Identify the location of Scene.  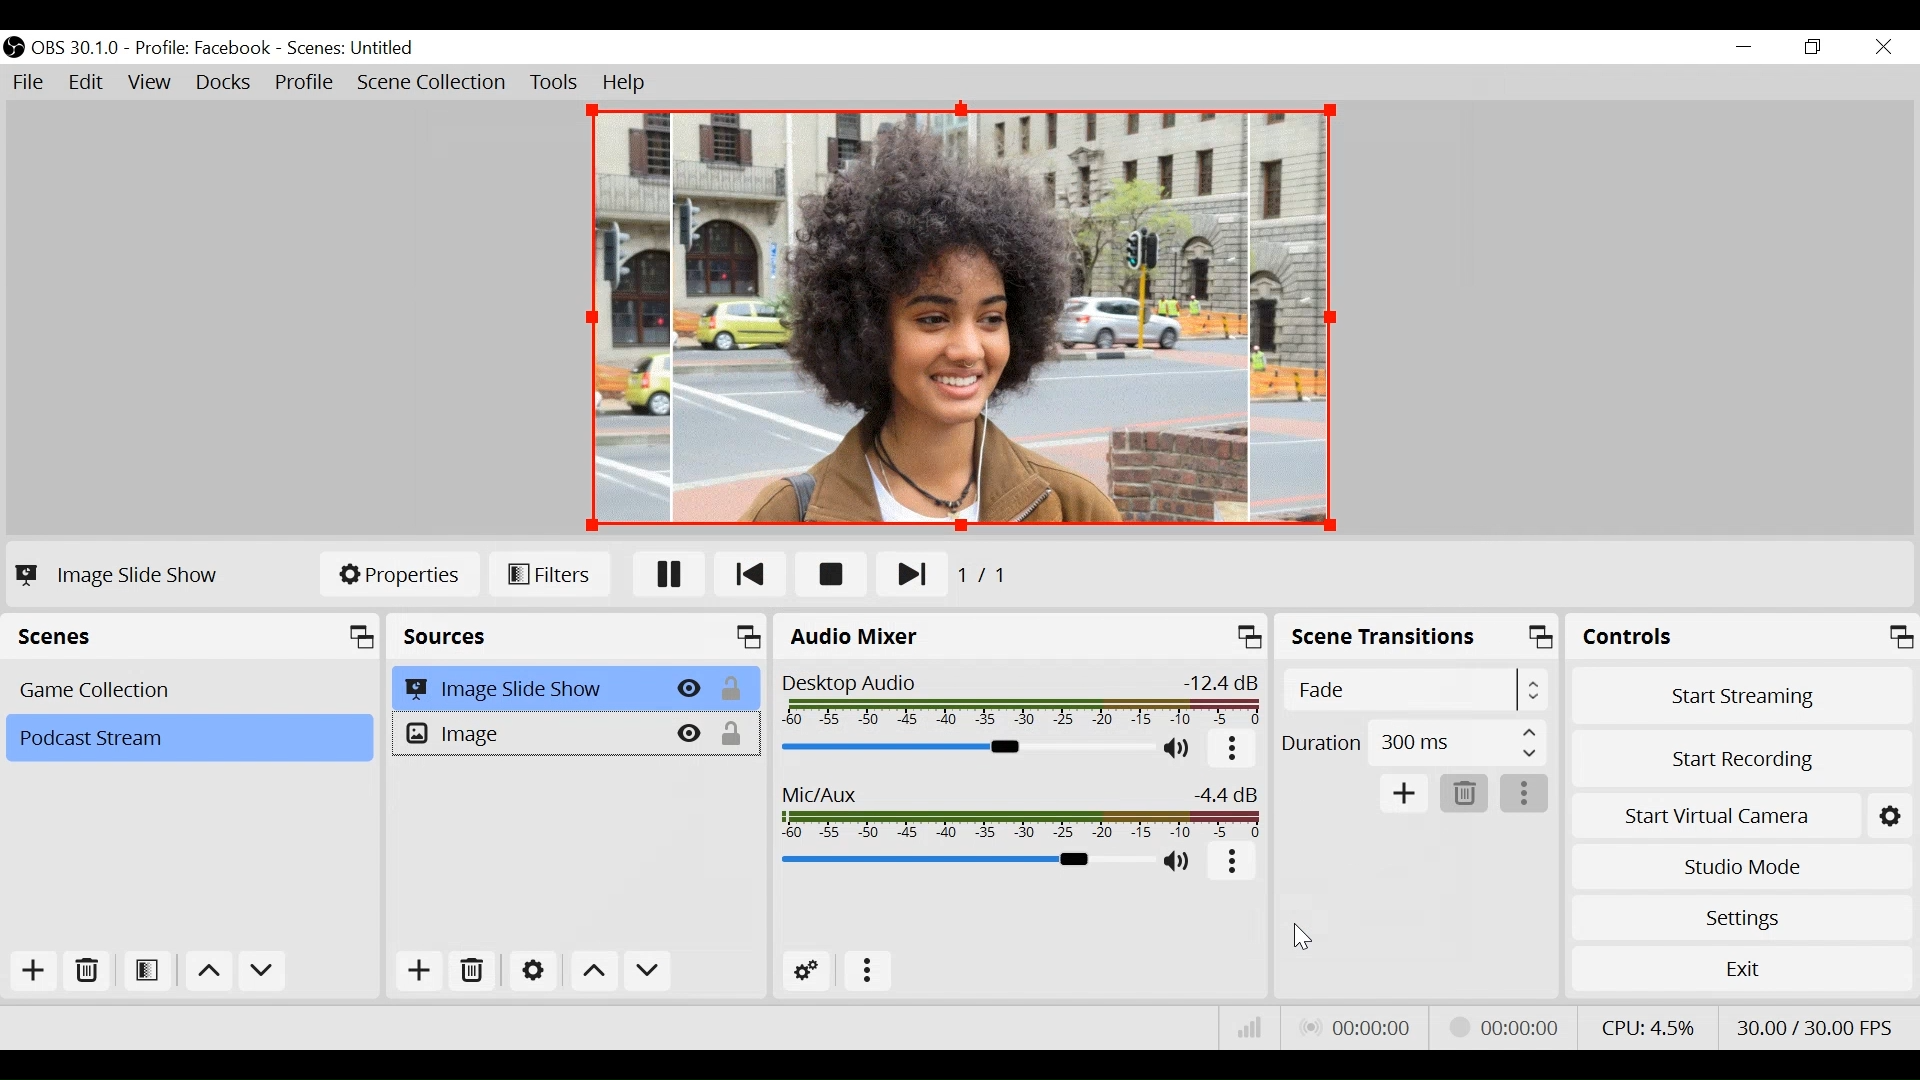
(353, 49).